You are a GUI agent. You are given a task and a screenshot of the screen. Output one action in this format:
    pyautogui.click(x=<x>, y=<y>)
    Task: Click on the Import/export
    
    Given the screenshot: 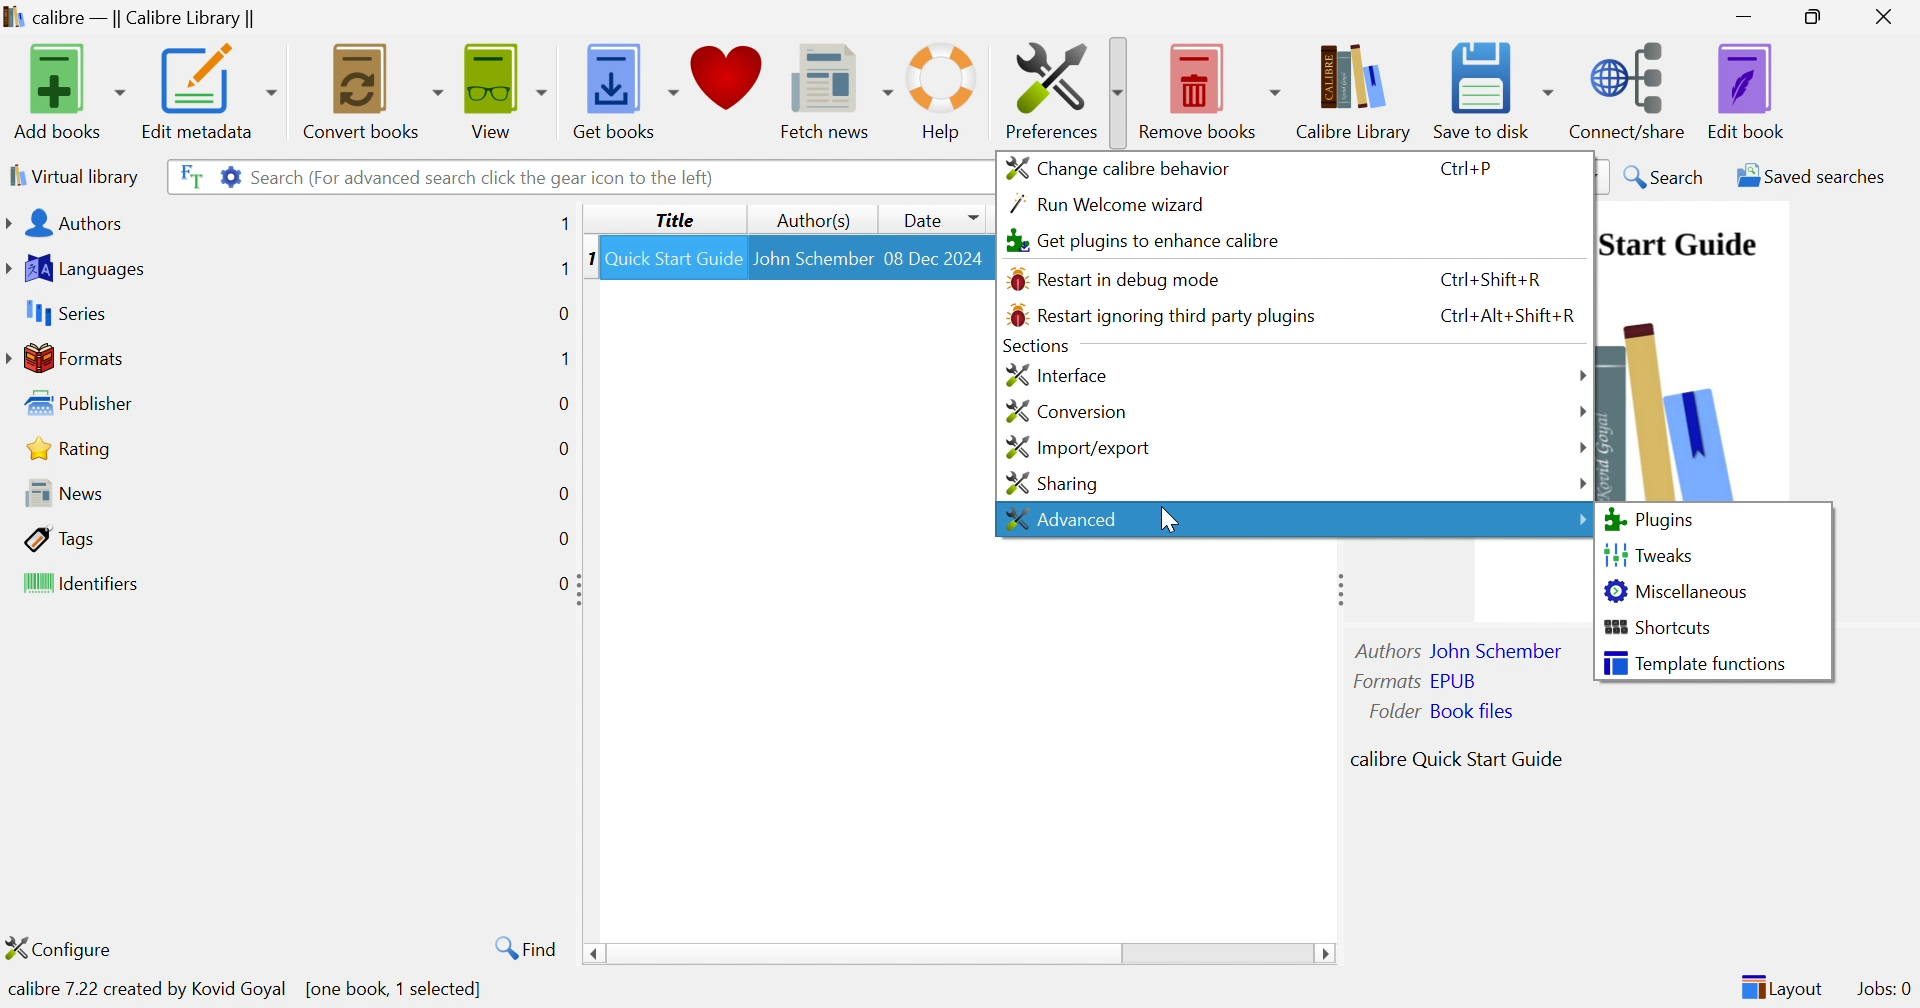 What is the action you would take?
    pyautogui.click(x=1075, y=448)
    